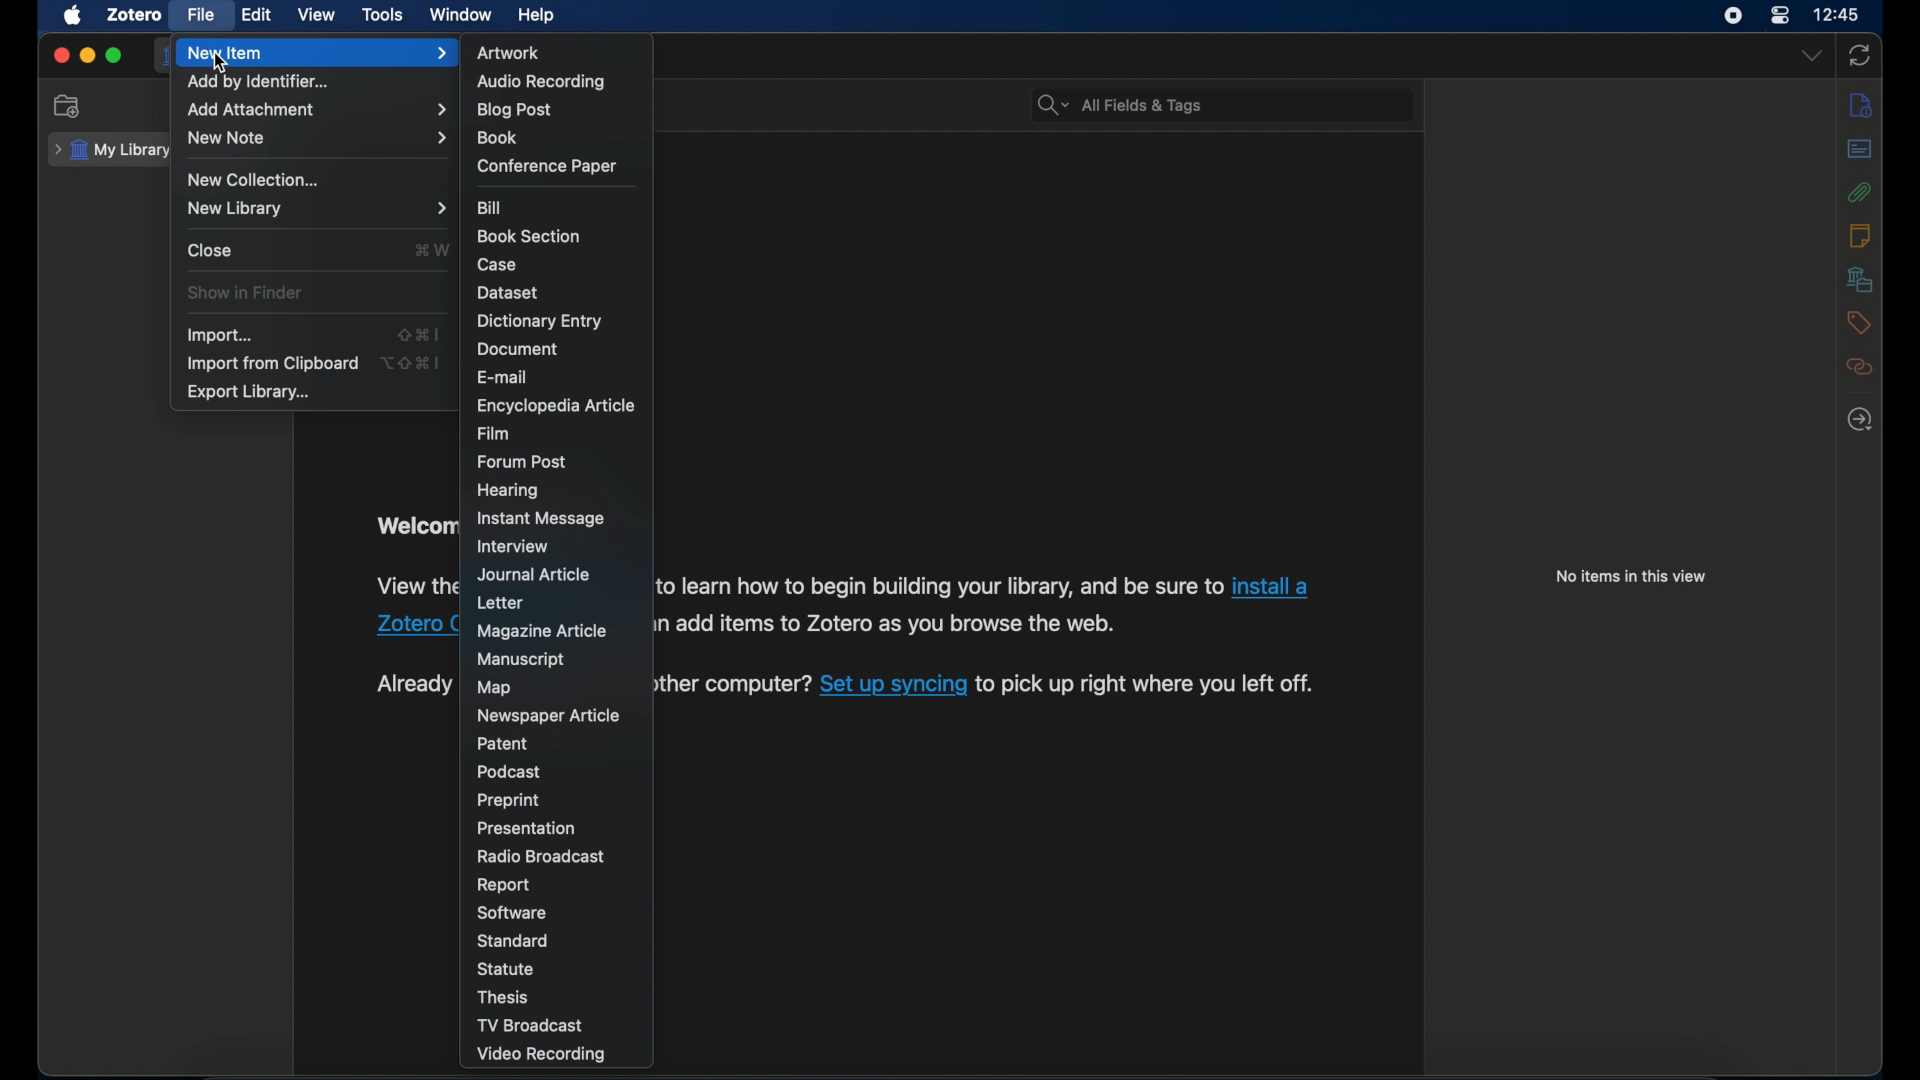 The width and height of the screenshot is (1920, 1080). What do you see at coordinates (544, 82) in the screenshot?
I see `audio recording` at bounding box center [544, 82].